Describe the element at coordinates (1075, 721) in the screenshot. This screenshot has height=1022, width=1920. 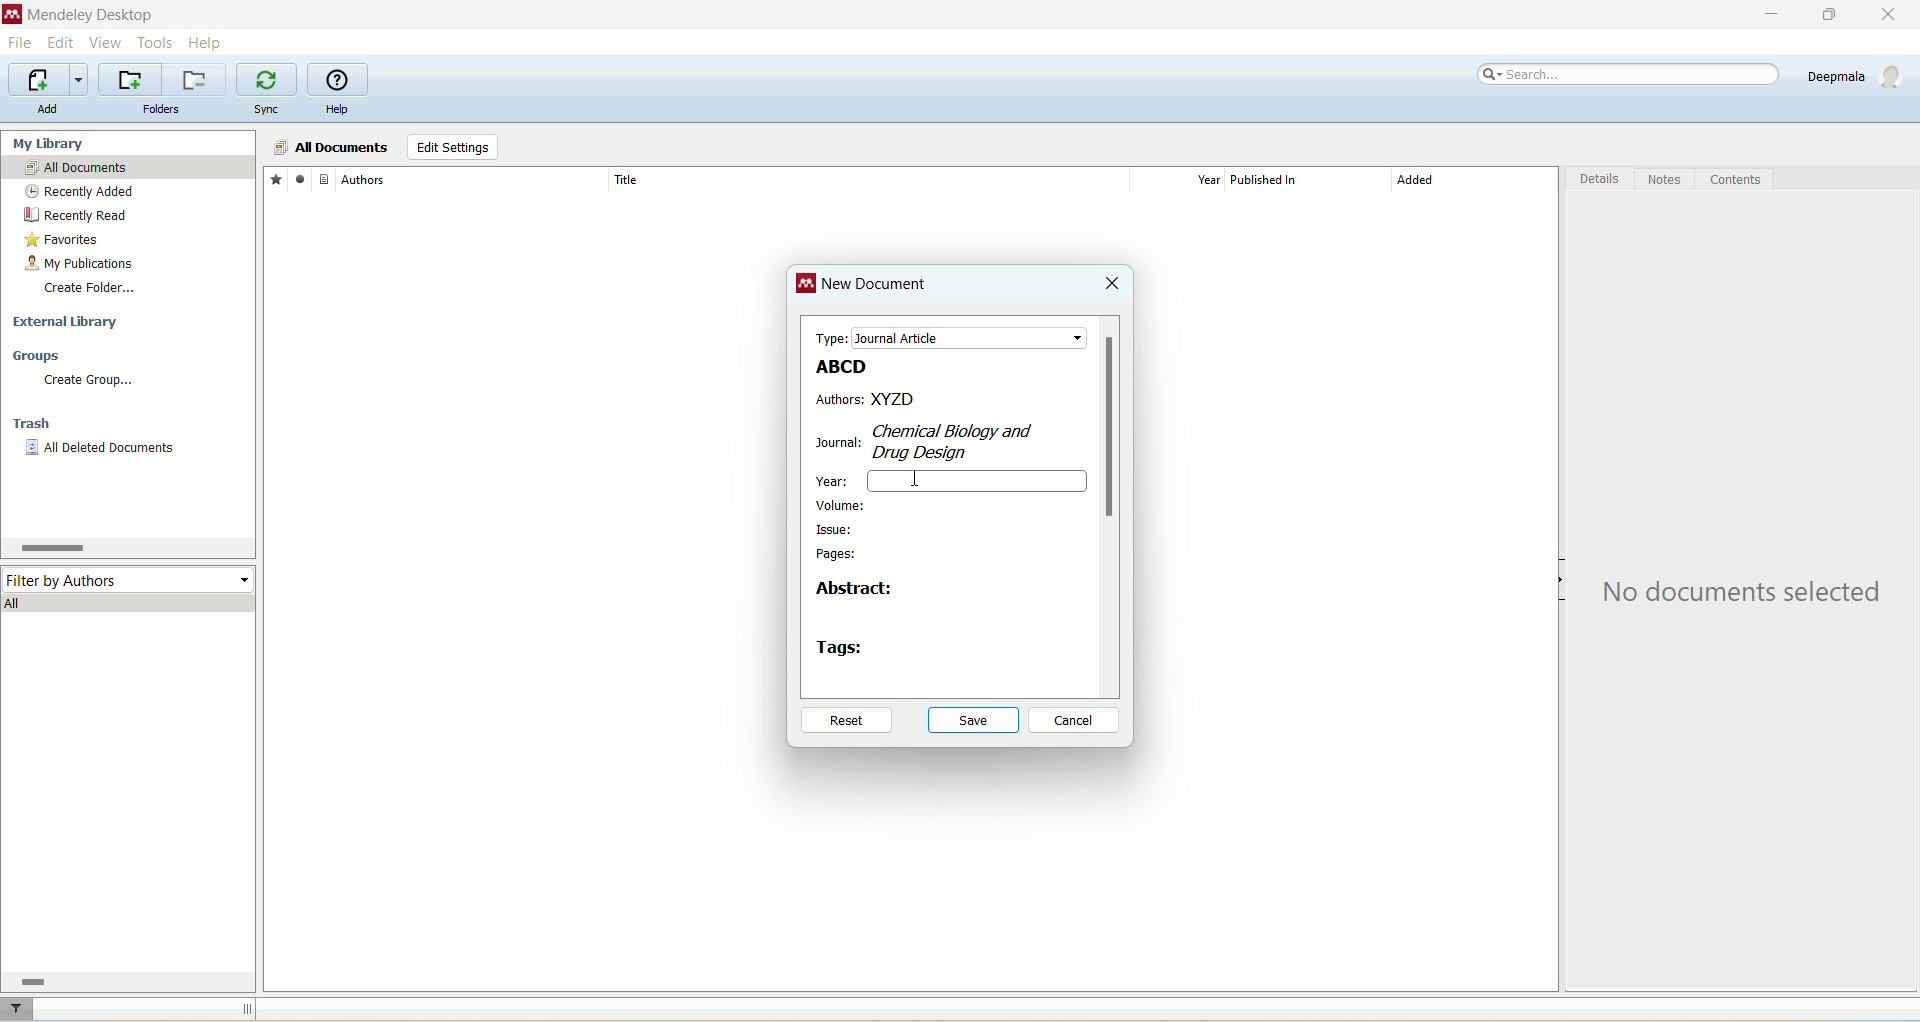
I see `cancel` at that location.